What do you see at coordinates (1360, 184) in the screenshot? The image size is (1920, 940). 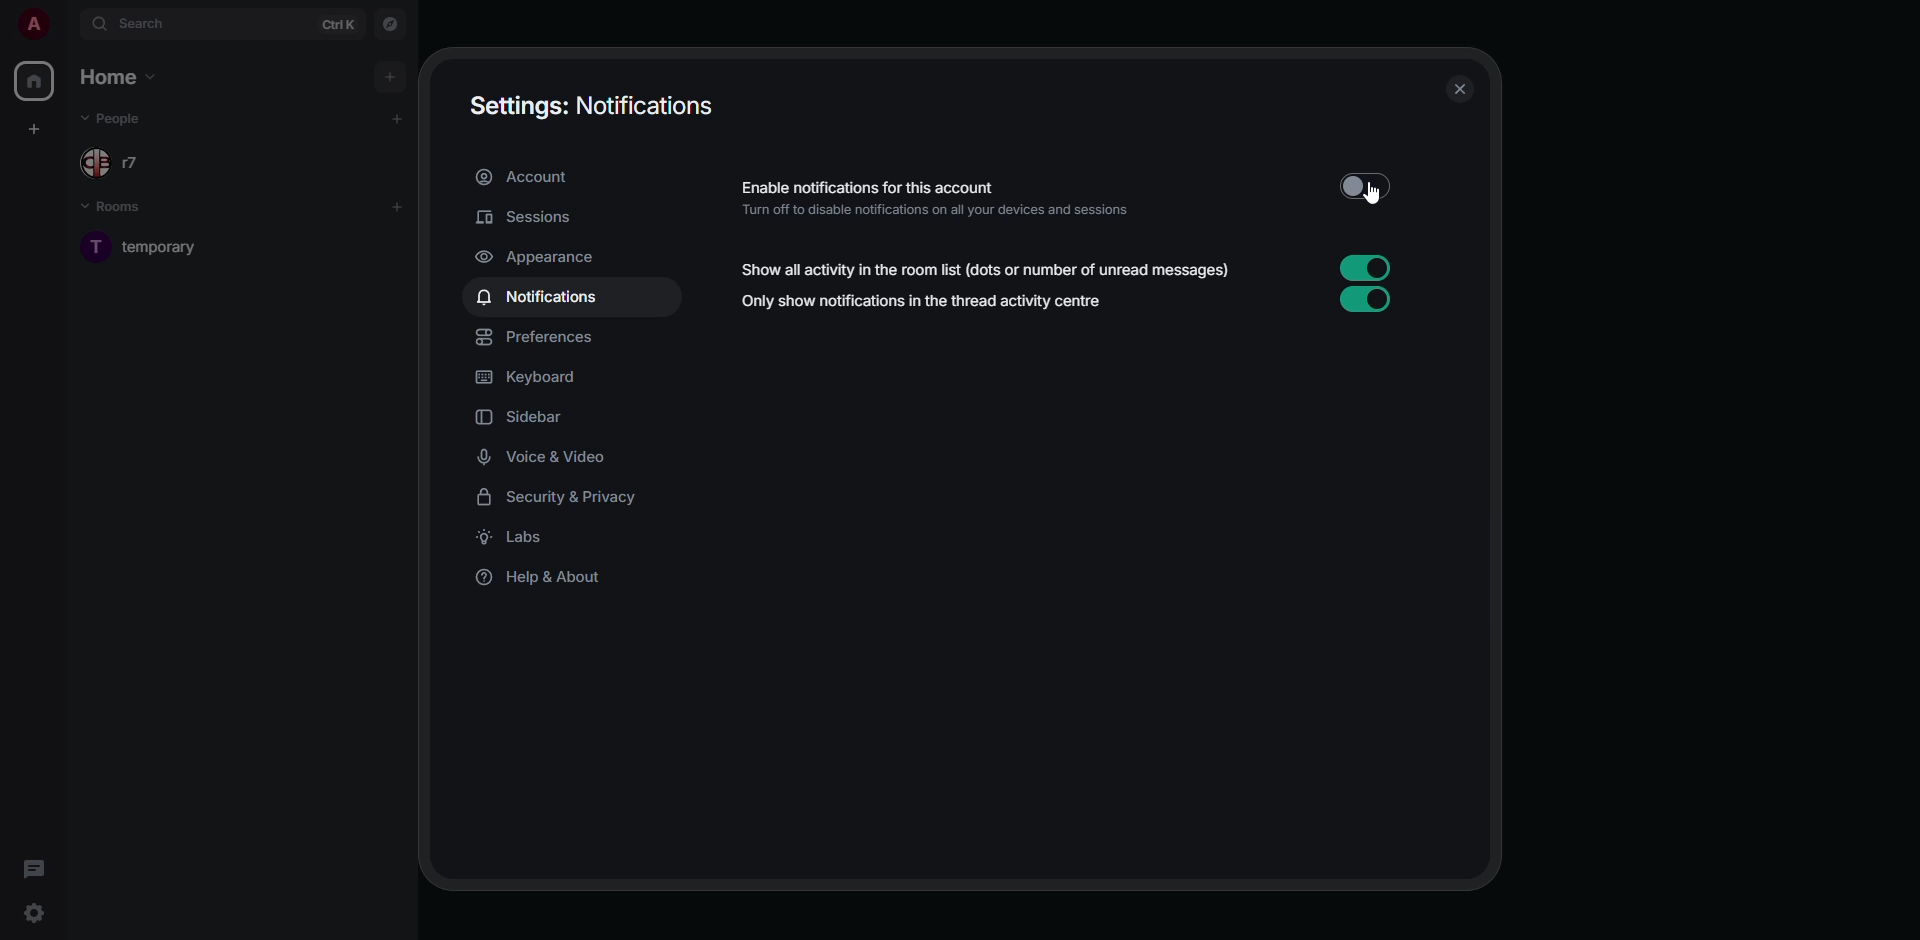 I see `click to enable` at bounding box center [1360, 184].